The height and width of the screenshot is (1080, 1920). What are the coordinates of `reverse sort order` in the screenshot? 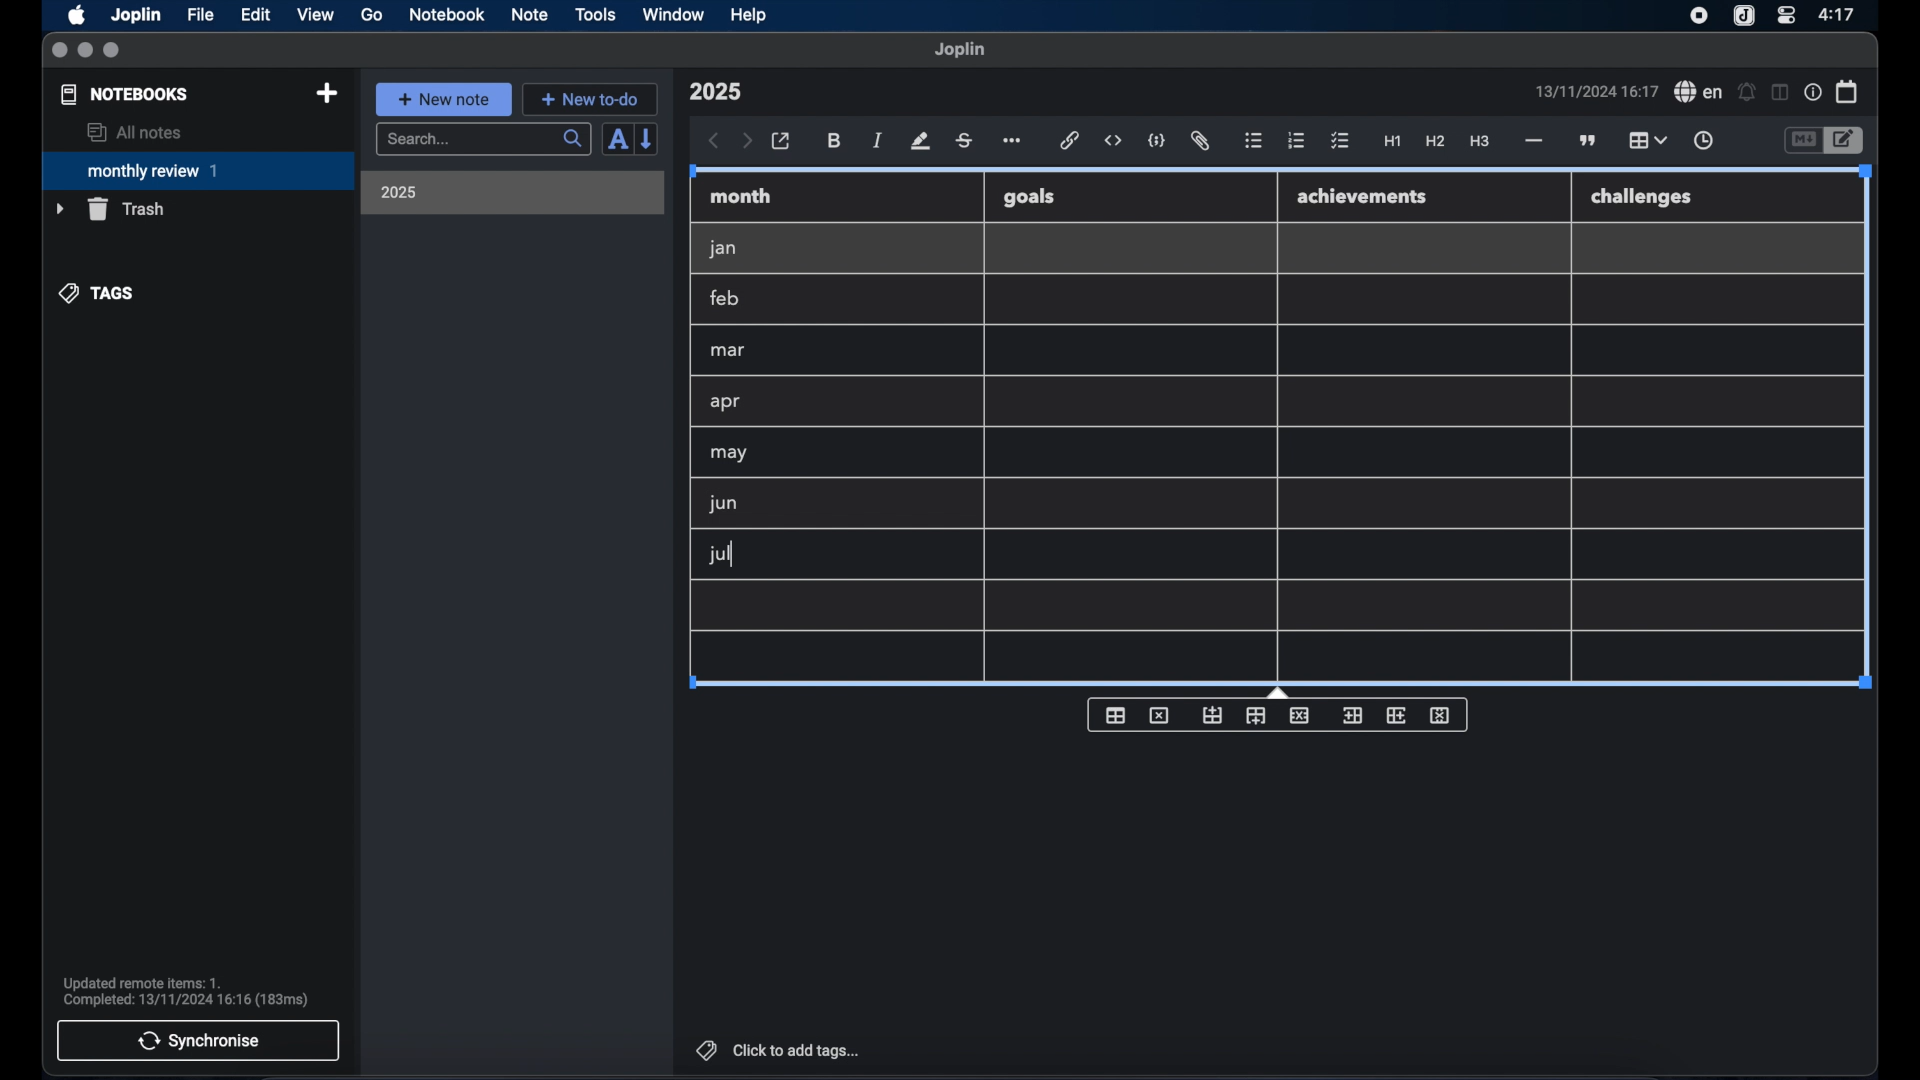 It's located at (648, 138).